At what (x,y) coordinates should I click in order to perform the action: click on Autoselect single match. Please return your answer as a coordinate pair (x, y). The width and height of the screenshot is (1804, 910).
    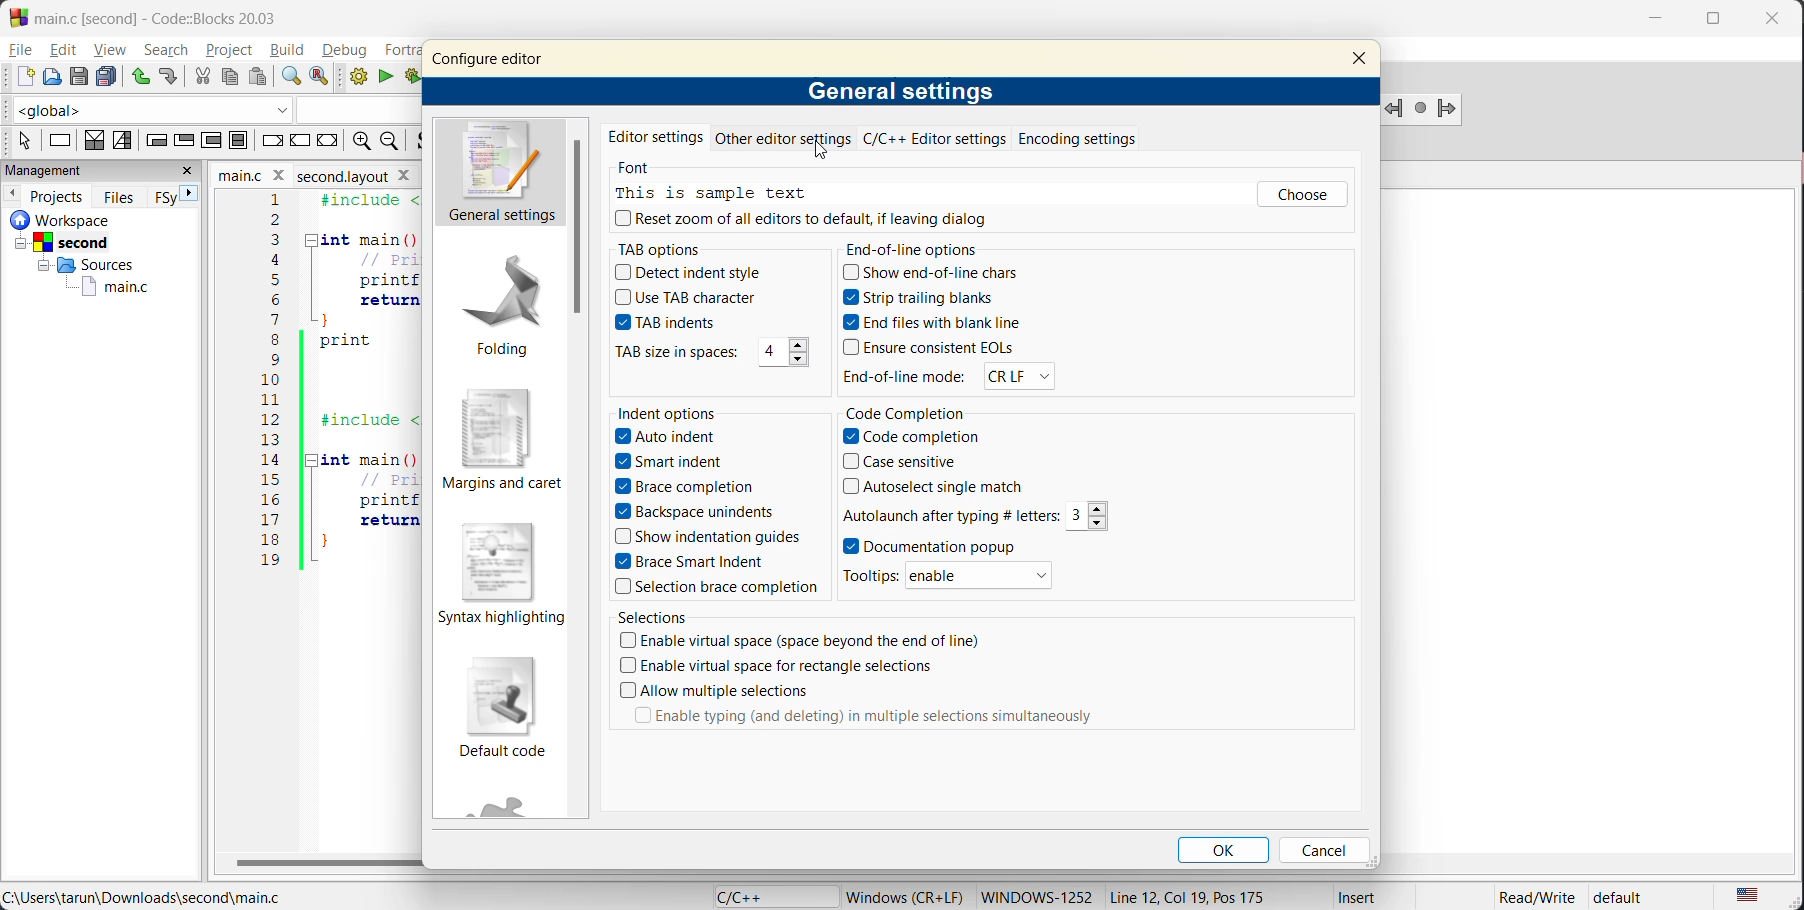
    Looking at the image, I should click on (943, 487).